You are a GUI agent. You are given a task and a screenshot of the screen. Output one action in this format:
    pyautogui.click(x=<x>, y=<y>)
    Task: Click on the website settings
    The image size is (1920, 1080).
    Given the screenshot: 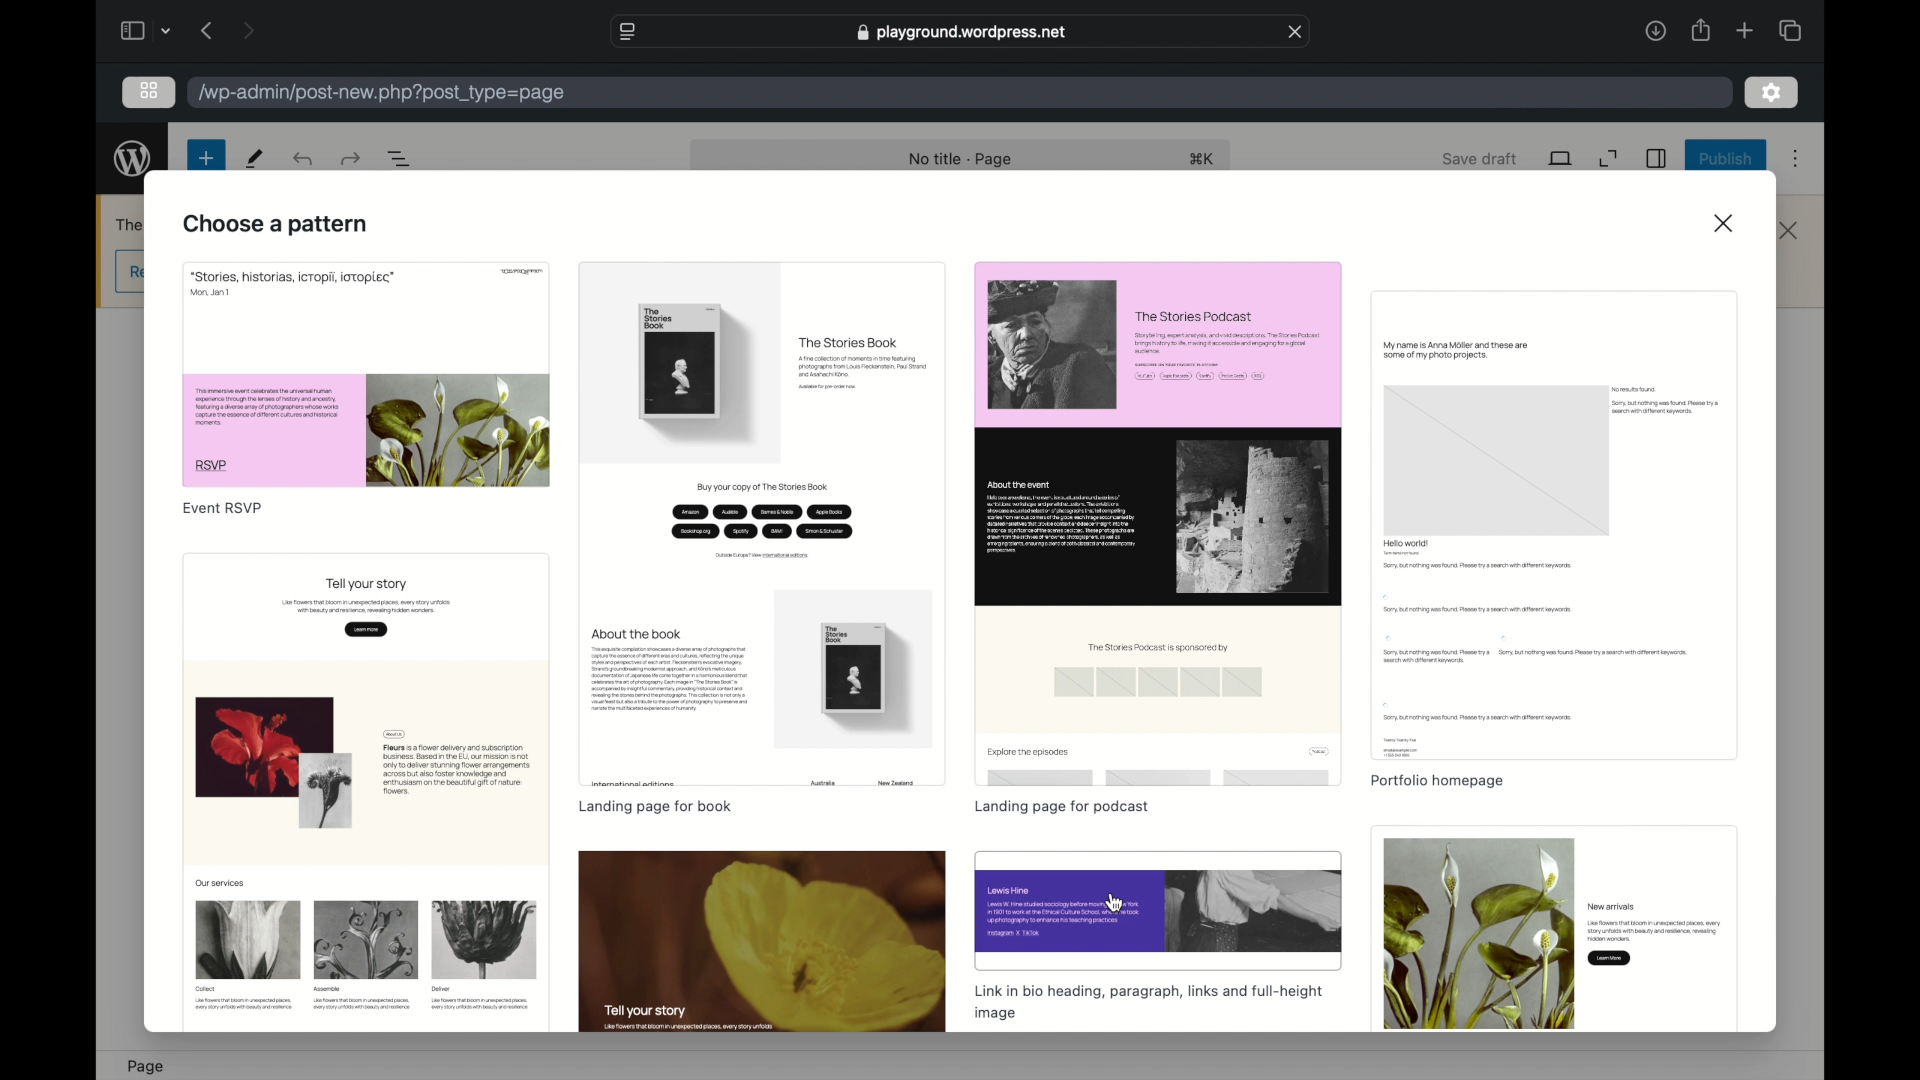 What is the action you would take?
    pyautogui.click(x=626, y=31)
    